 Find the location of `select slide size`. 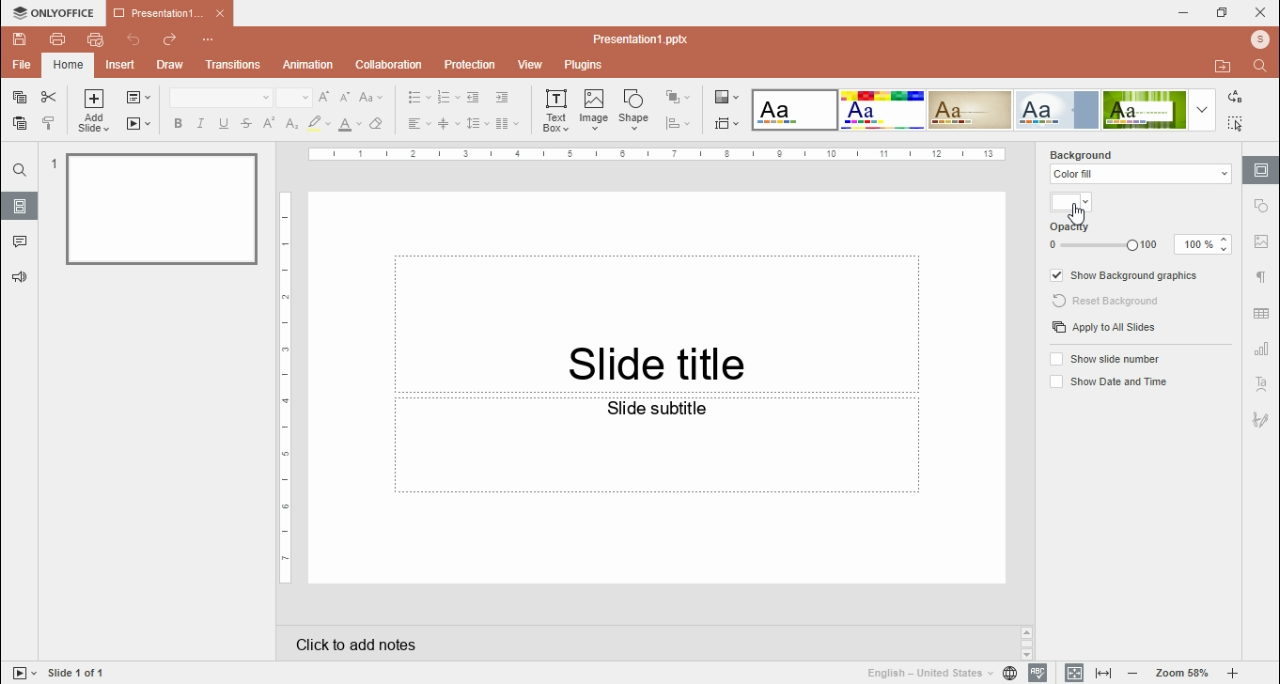

select slide size is located at coordinates (727, 123).